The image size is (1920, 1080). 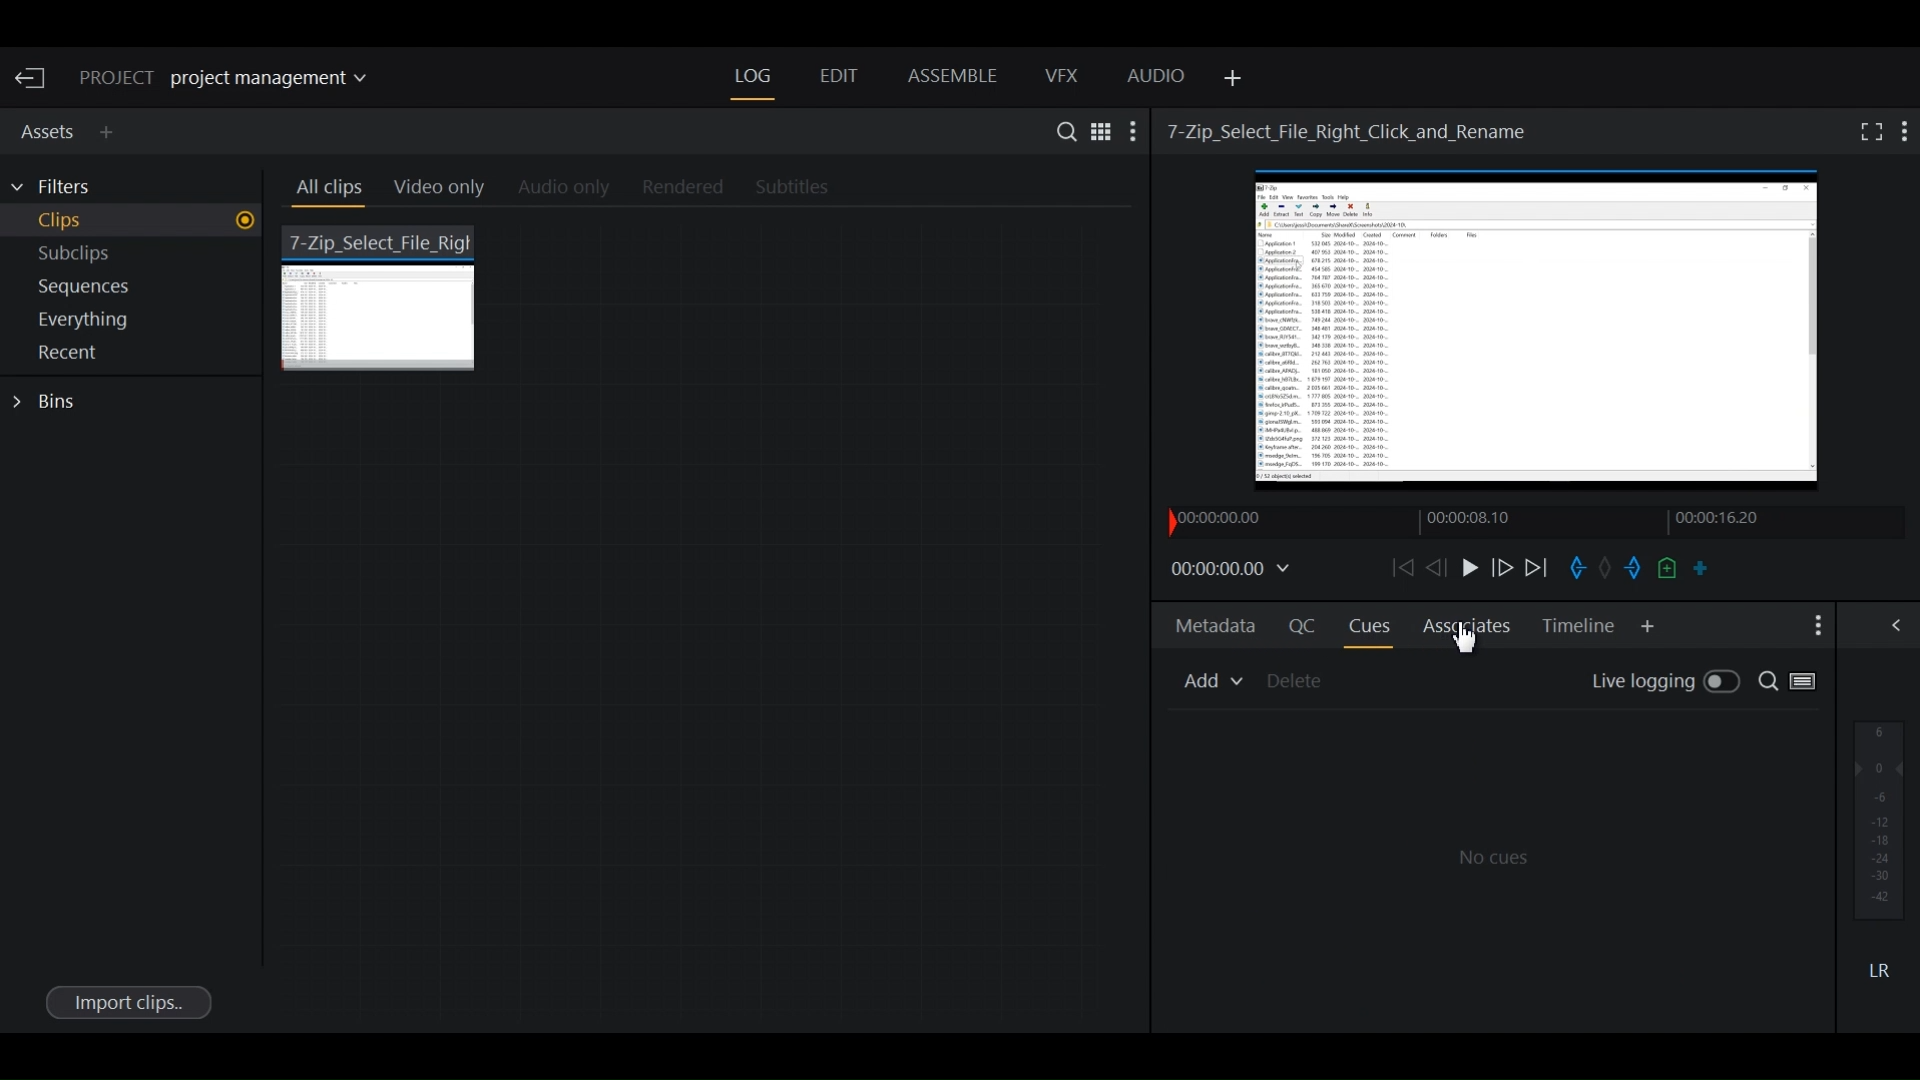 I want to click on Associates, so click(x=1462, y=634).